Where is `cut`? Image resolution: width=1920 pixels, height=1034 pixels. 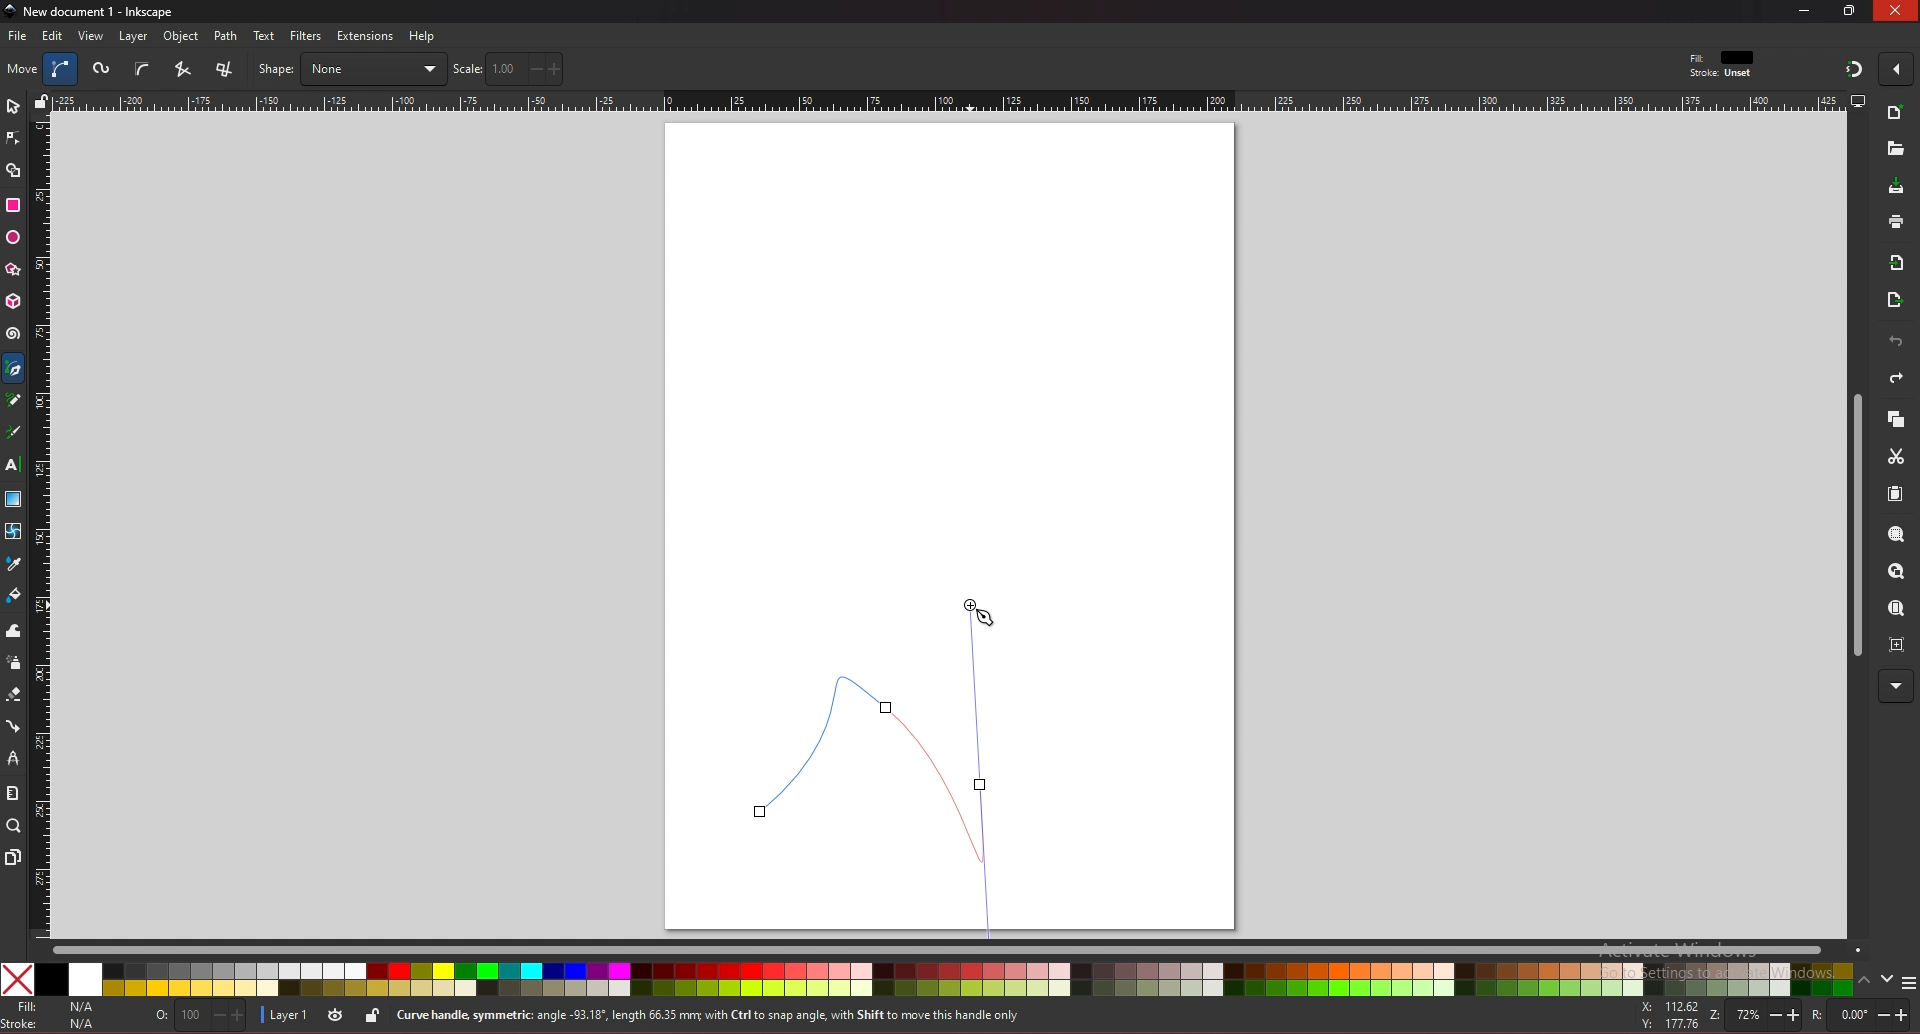 cut is located at coordinates (1896, 457).